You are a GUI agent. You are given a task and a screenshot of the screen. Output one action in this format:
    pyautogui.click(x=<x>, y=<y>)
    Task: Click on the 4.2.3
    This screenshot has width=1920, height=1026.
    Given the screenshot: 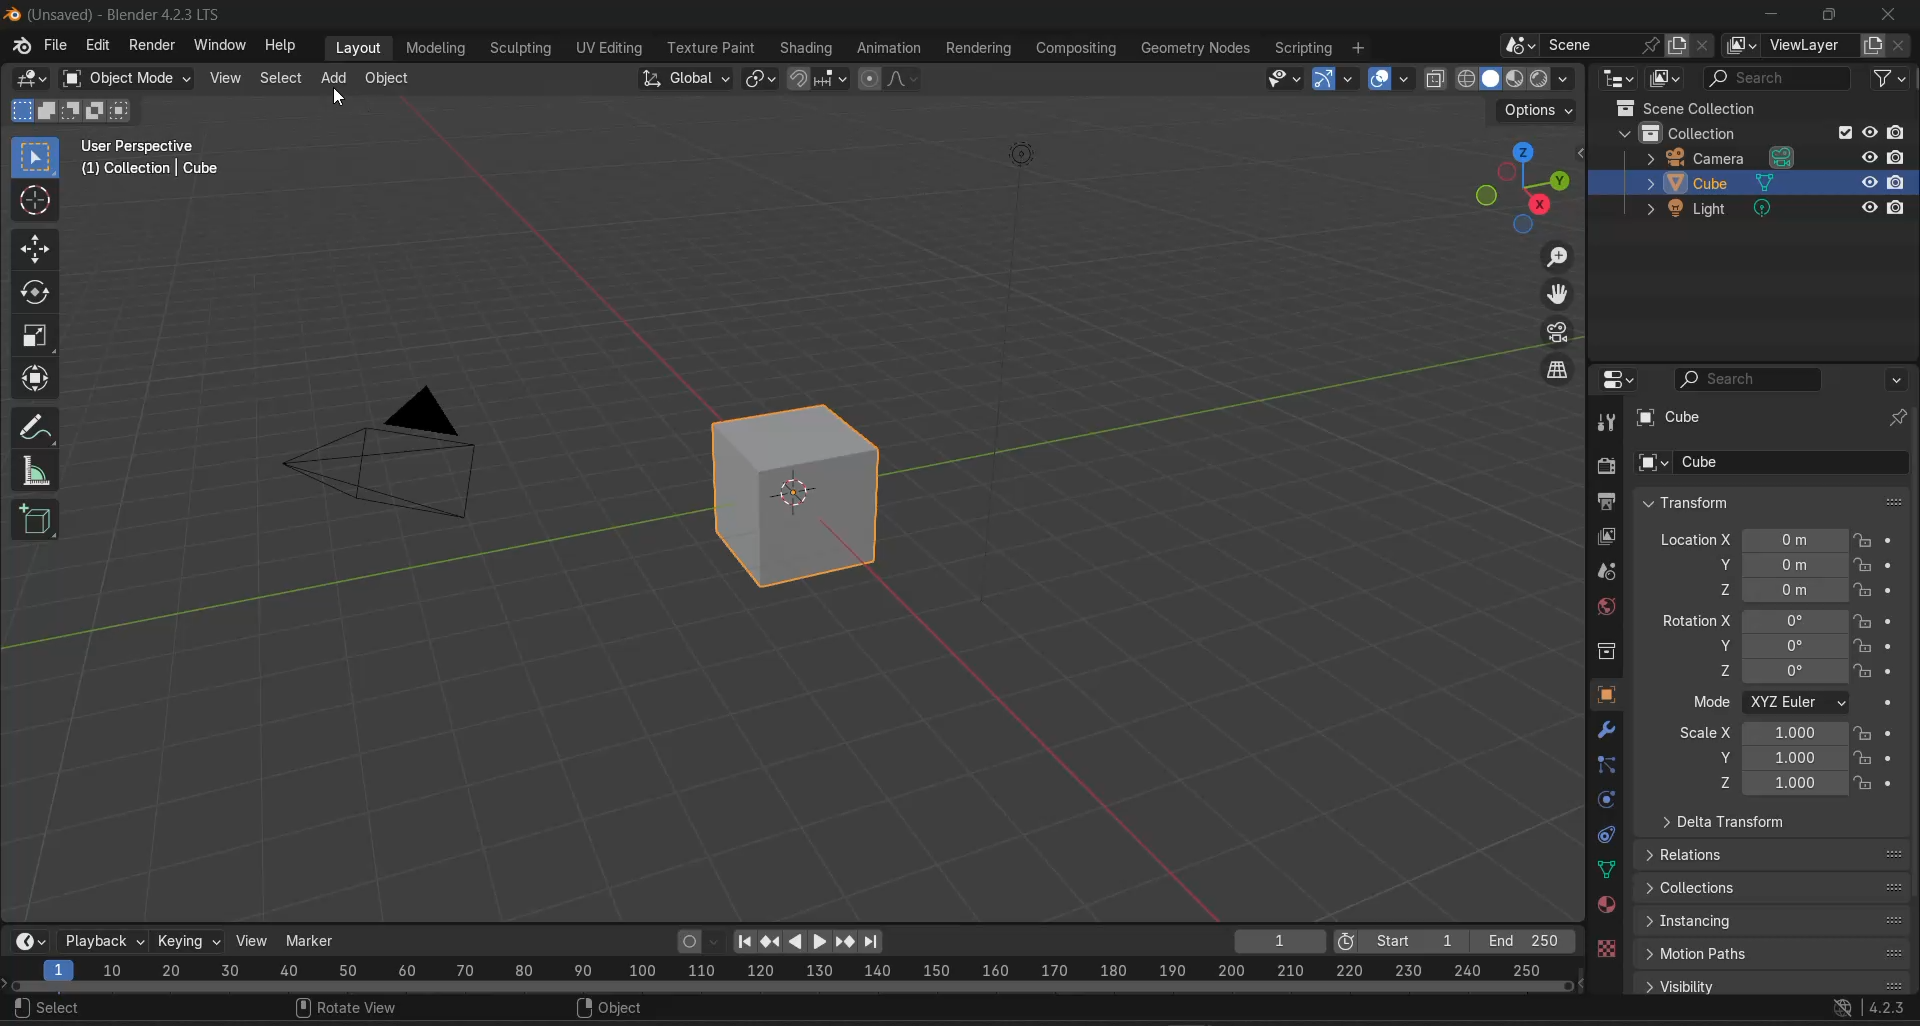 What is the action you would take?
    pyautogui.click(x=1889, y=1008)
    